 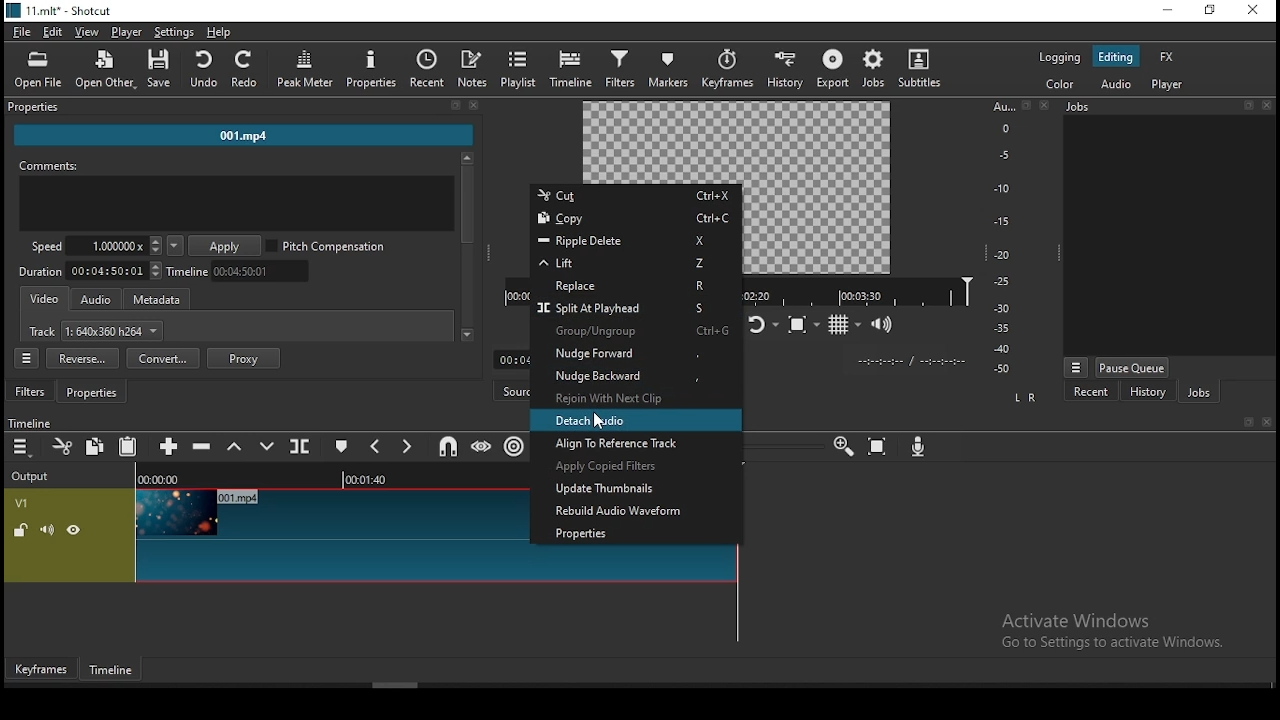 What do you see at coordinates (1196, 392) in the screenshot?
I see `jobs` at bounding box center [1196, 392].